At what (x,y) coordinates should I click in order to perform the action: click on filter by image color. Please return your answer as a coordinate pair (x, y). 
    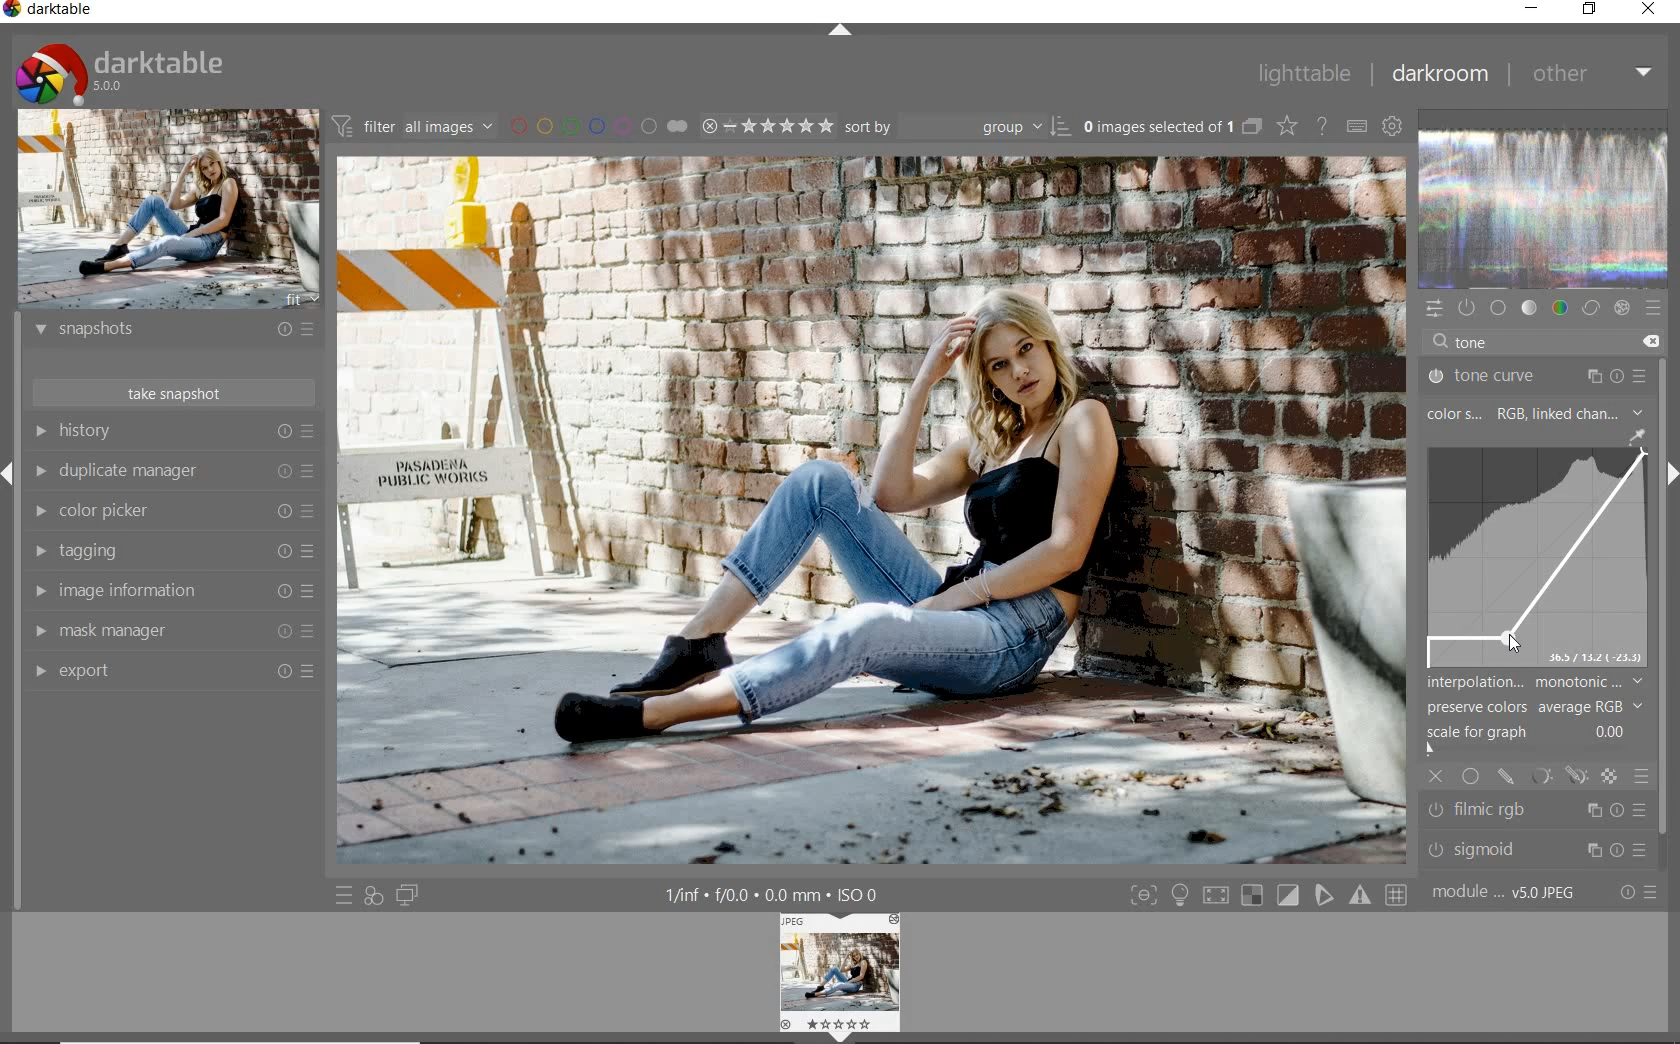
    Looking at the image, I should click on (603, 127).